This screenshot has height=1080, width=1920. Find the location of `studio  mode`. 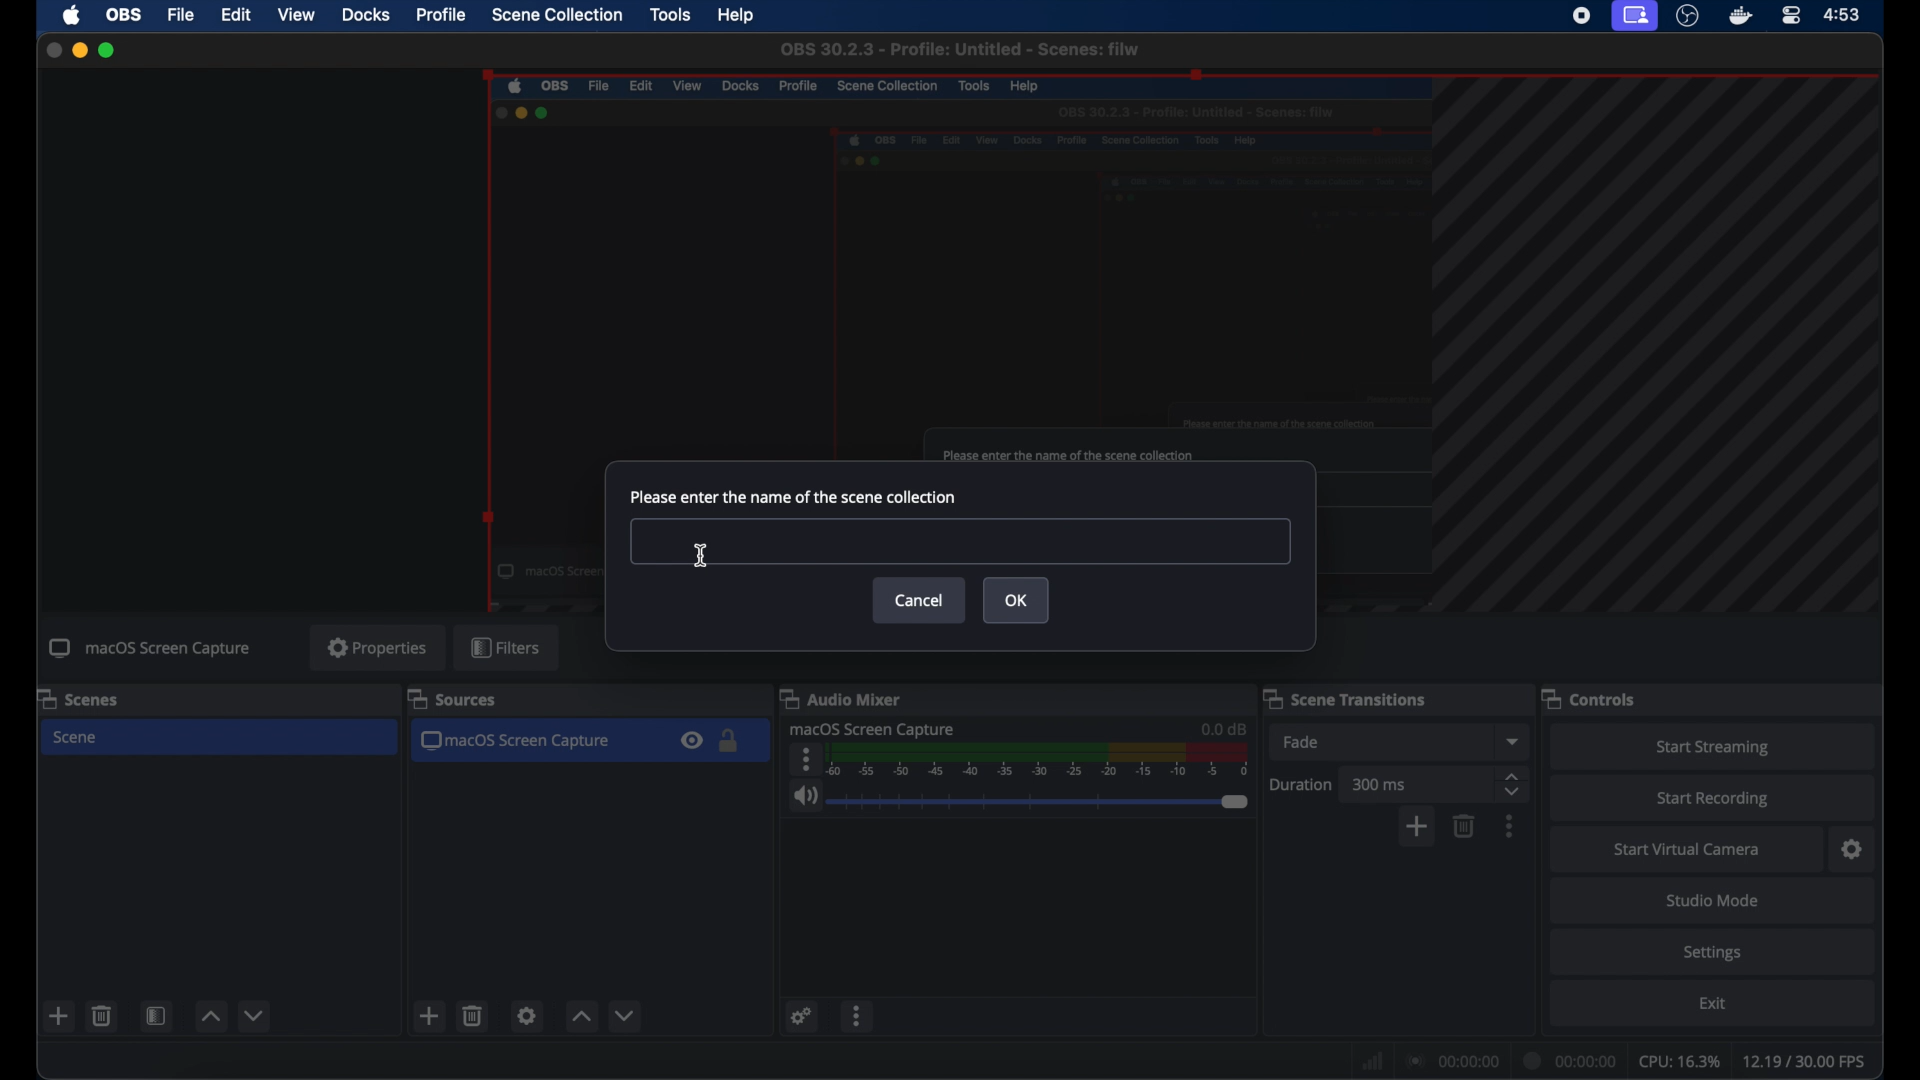

studio  mode is located at coordinates (1710, 899).